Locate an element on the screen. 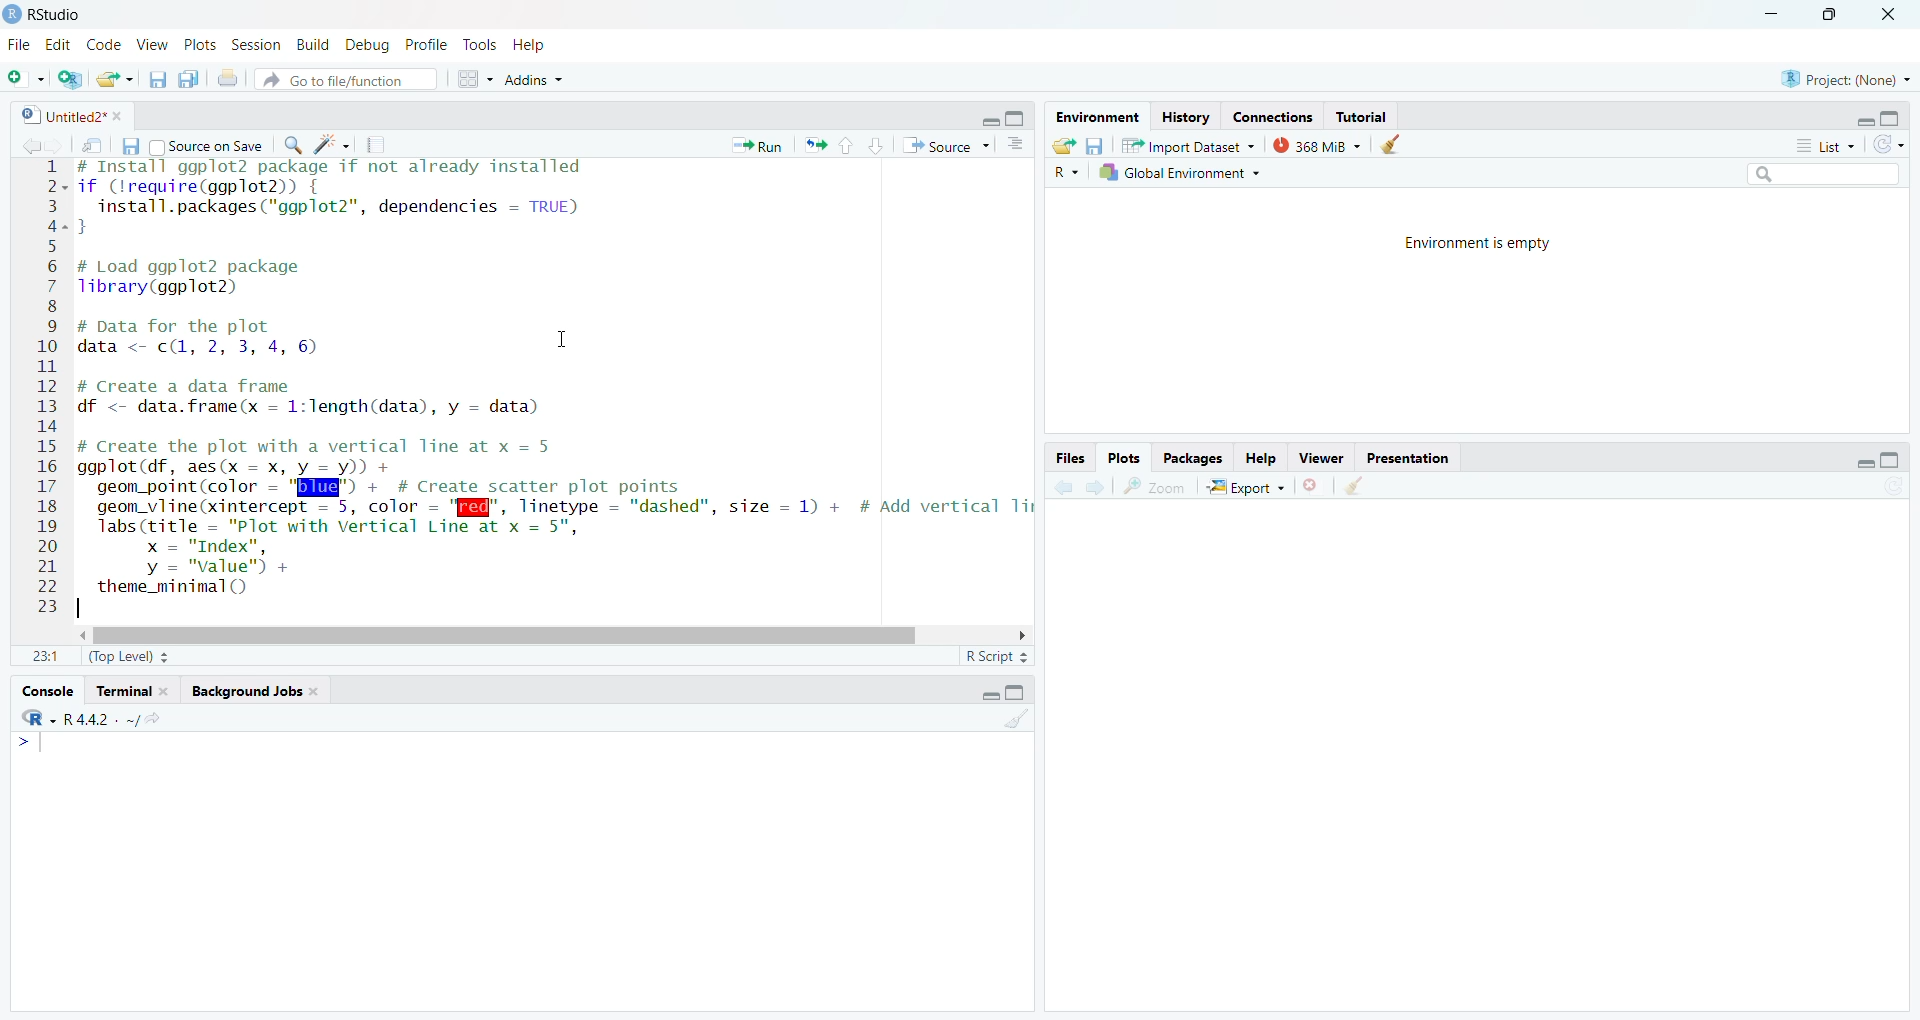  Environment is located at coordinates (1097, 114).